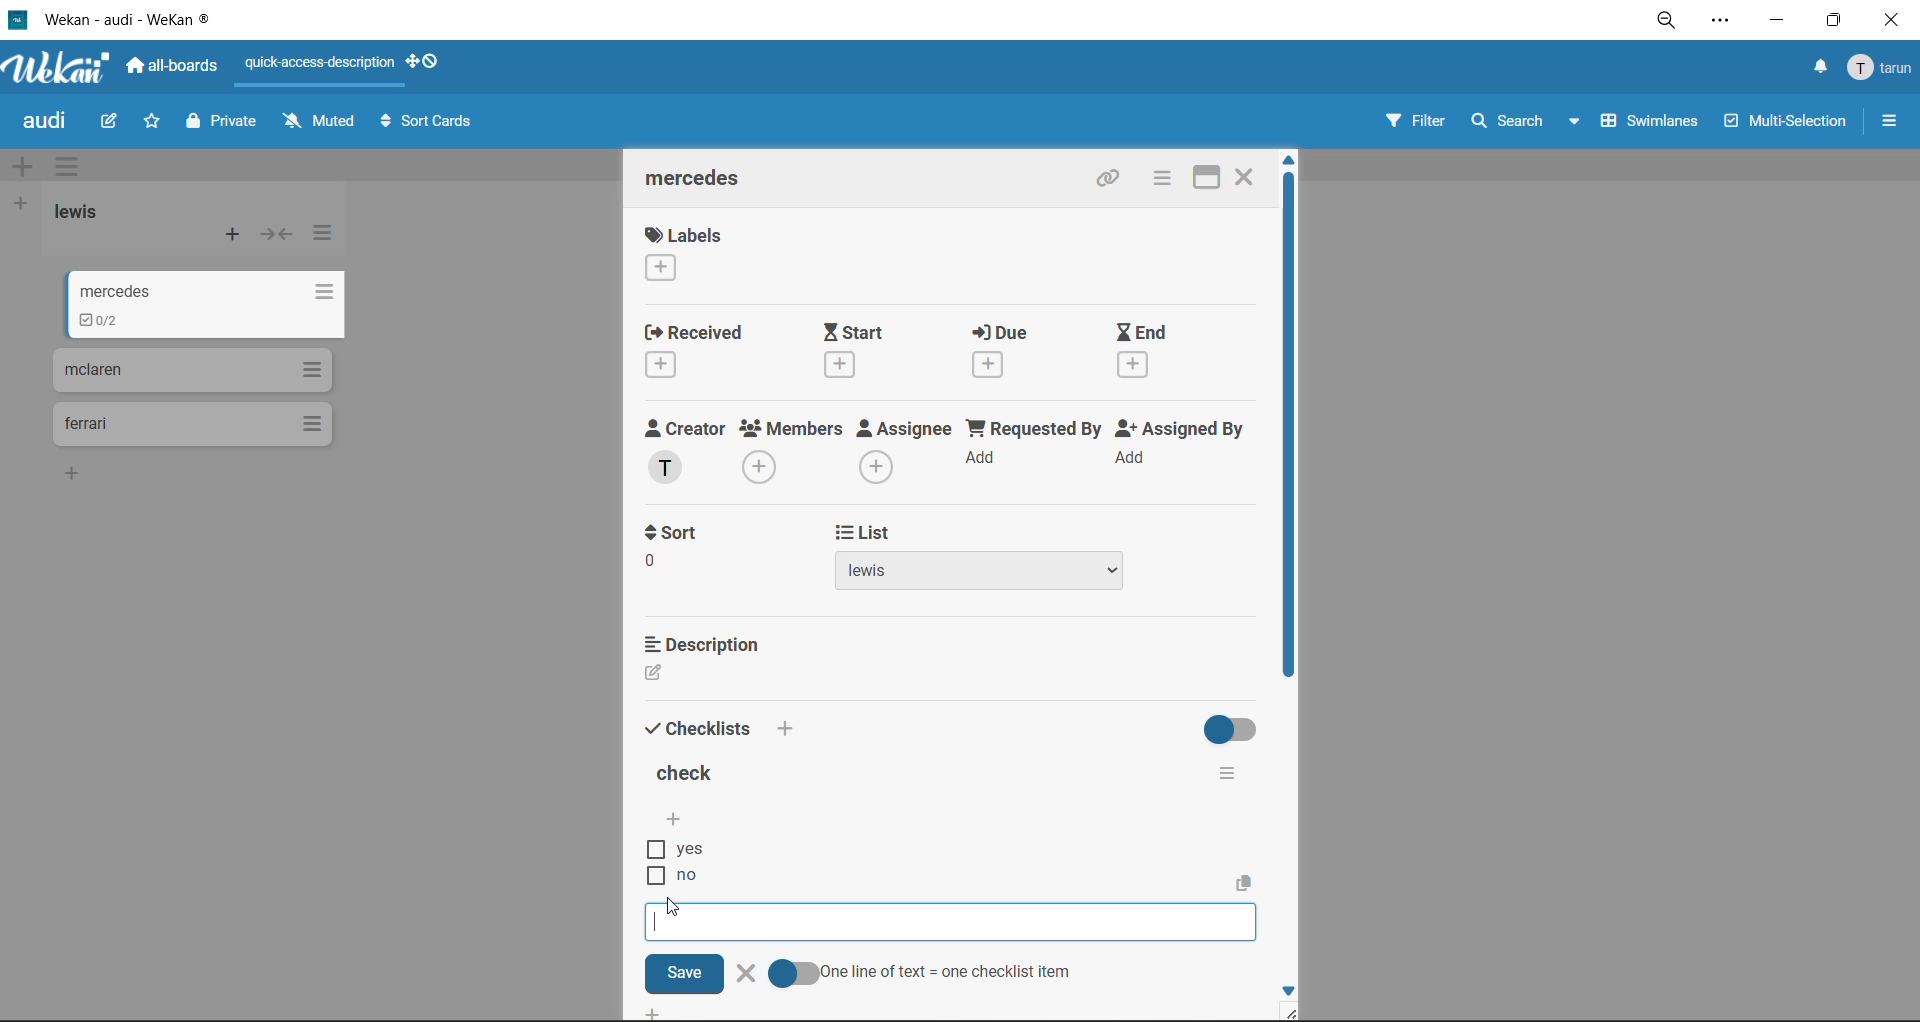  What do you see at coordinates (687, 234) in the screenshot?
I see `label` at bounding box center [687, 234].